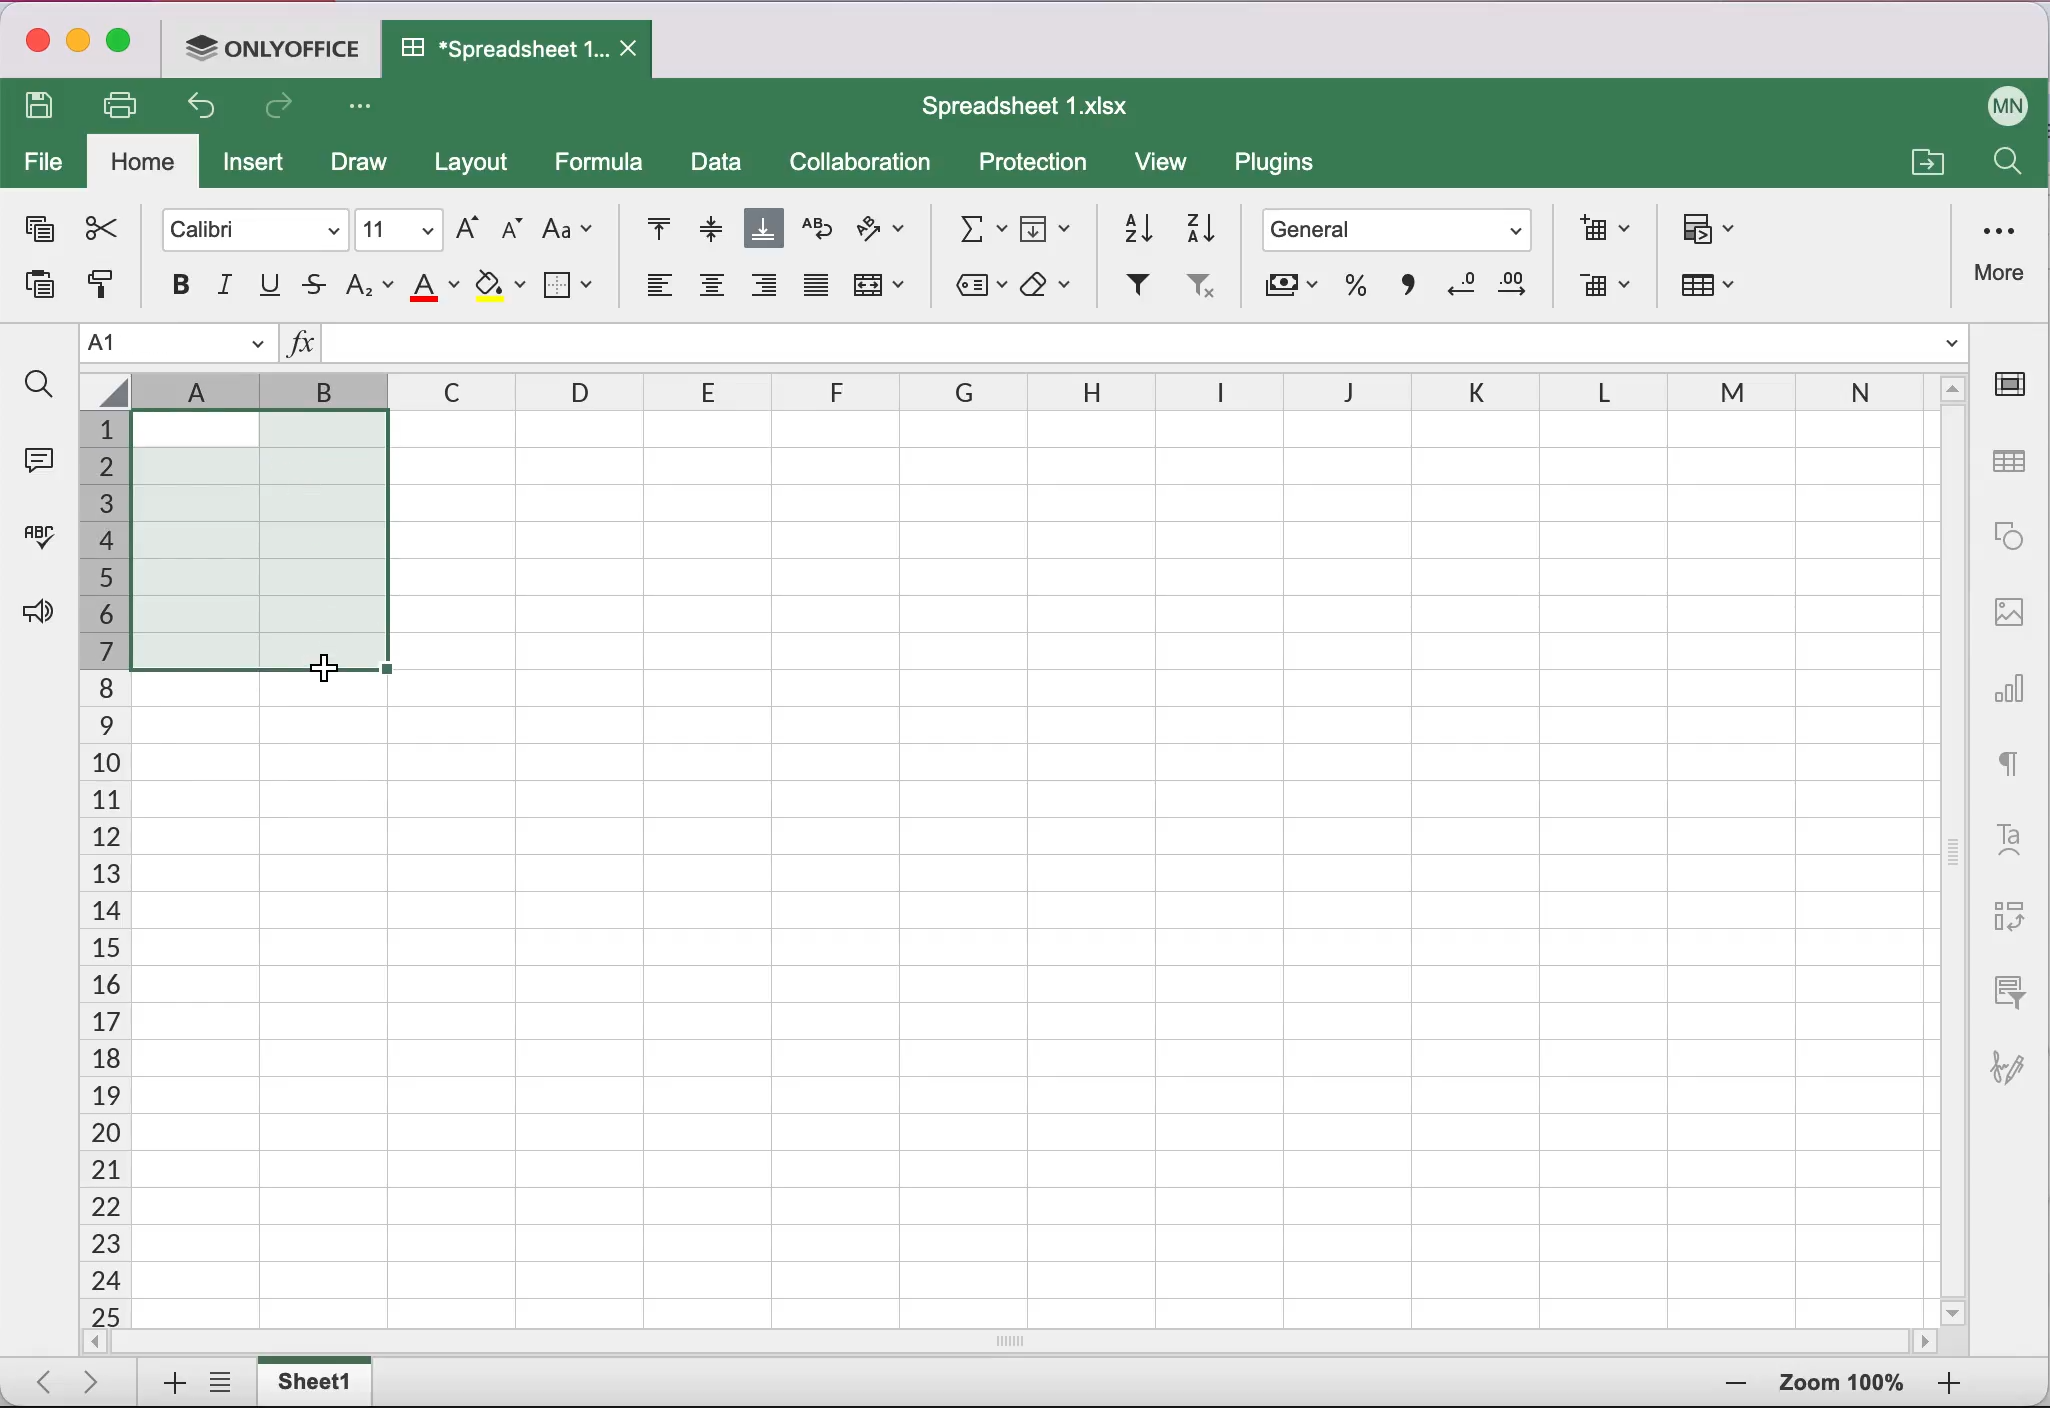 Image resolution: width=2050 pixels, height=1408 pixels. Describe the element at coordinates (1598, 228) in the screenshot. I see `insert cells` at that location.